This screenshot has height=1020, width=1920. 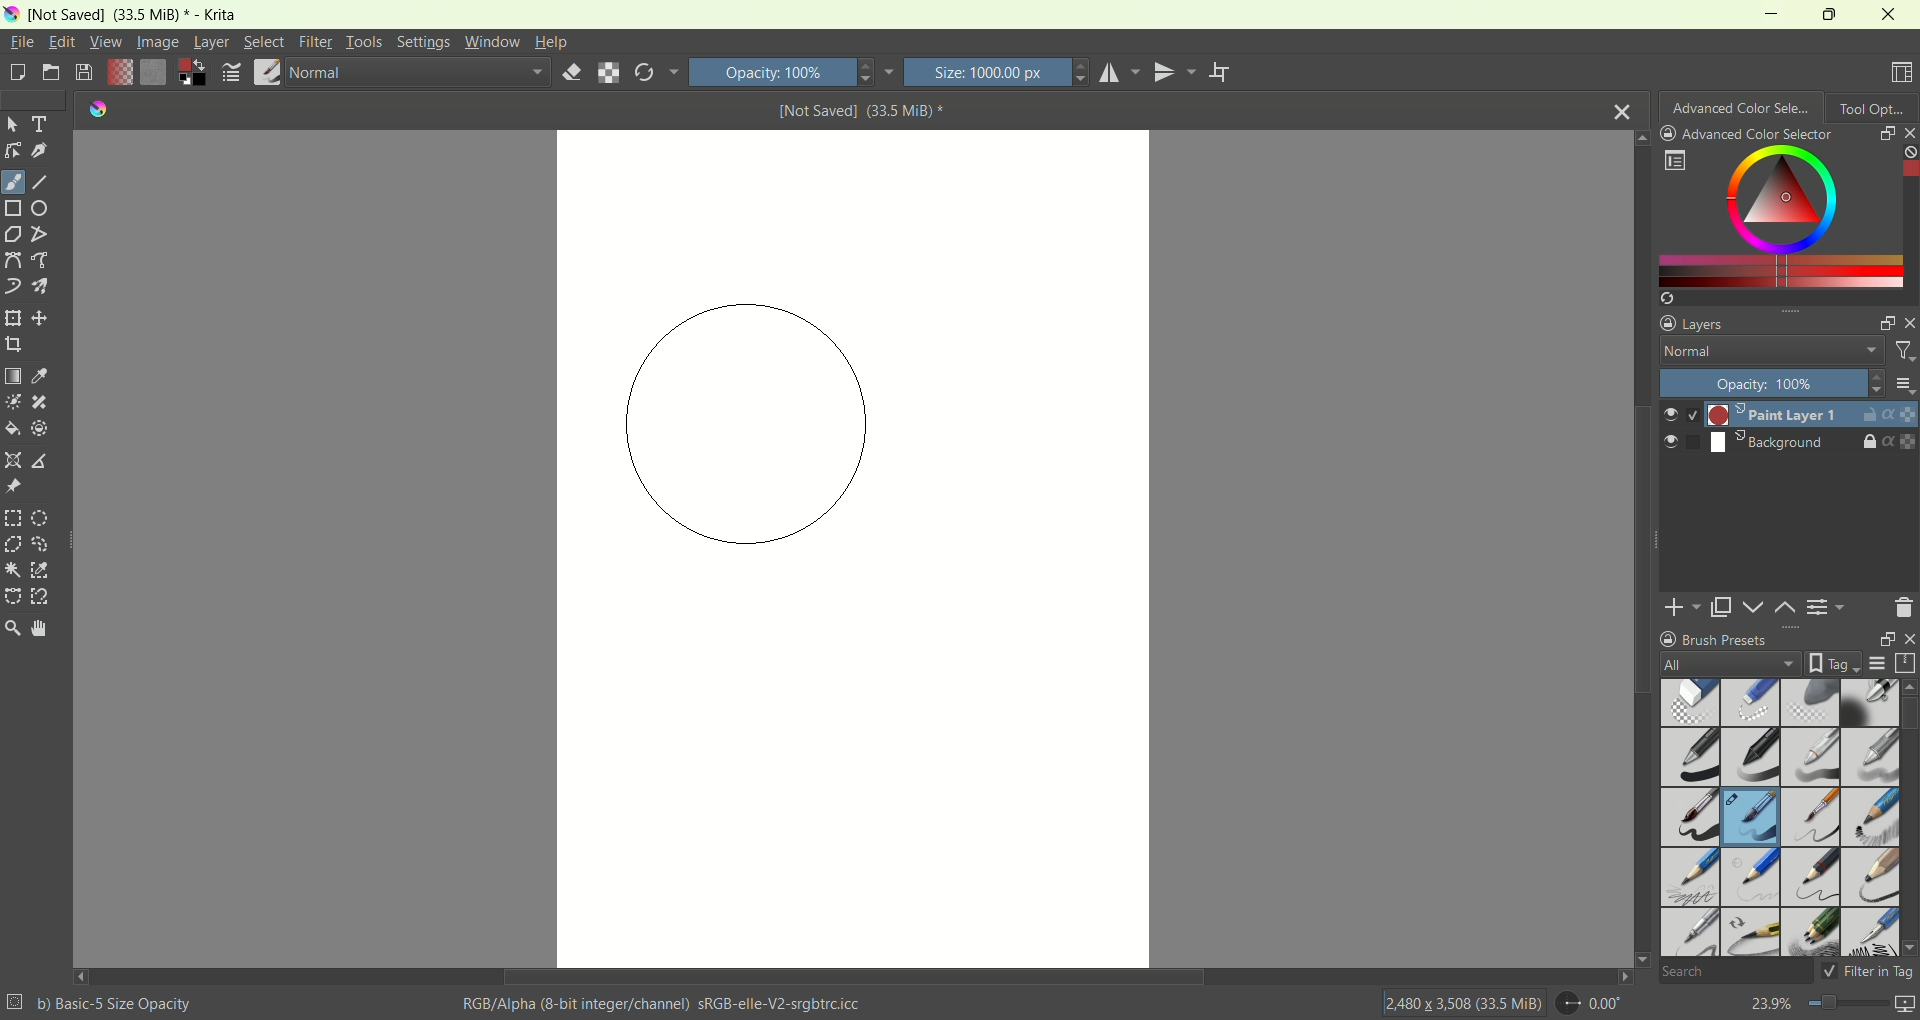 I want to click on wrap around mode, so click(x=1221, y=73).